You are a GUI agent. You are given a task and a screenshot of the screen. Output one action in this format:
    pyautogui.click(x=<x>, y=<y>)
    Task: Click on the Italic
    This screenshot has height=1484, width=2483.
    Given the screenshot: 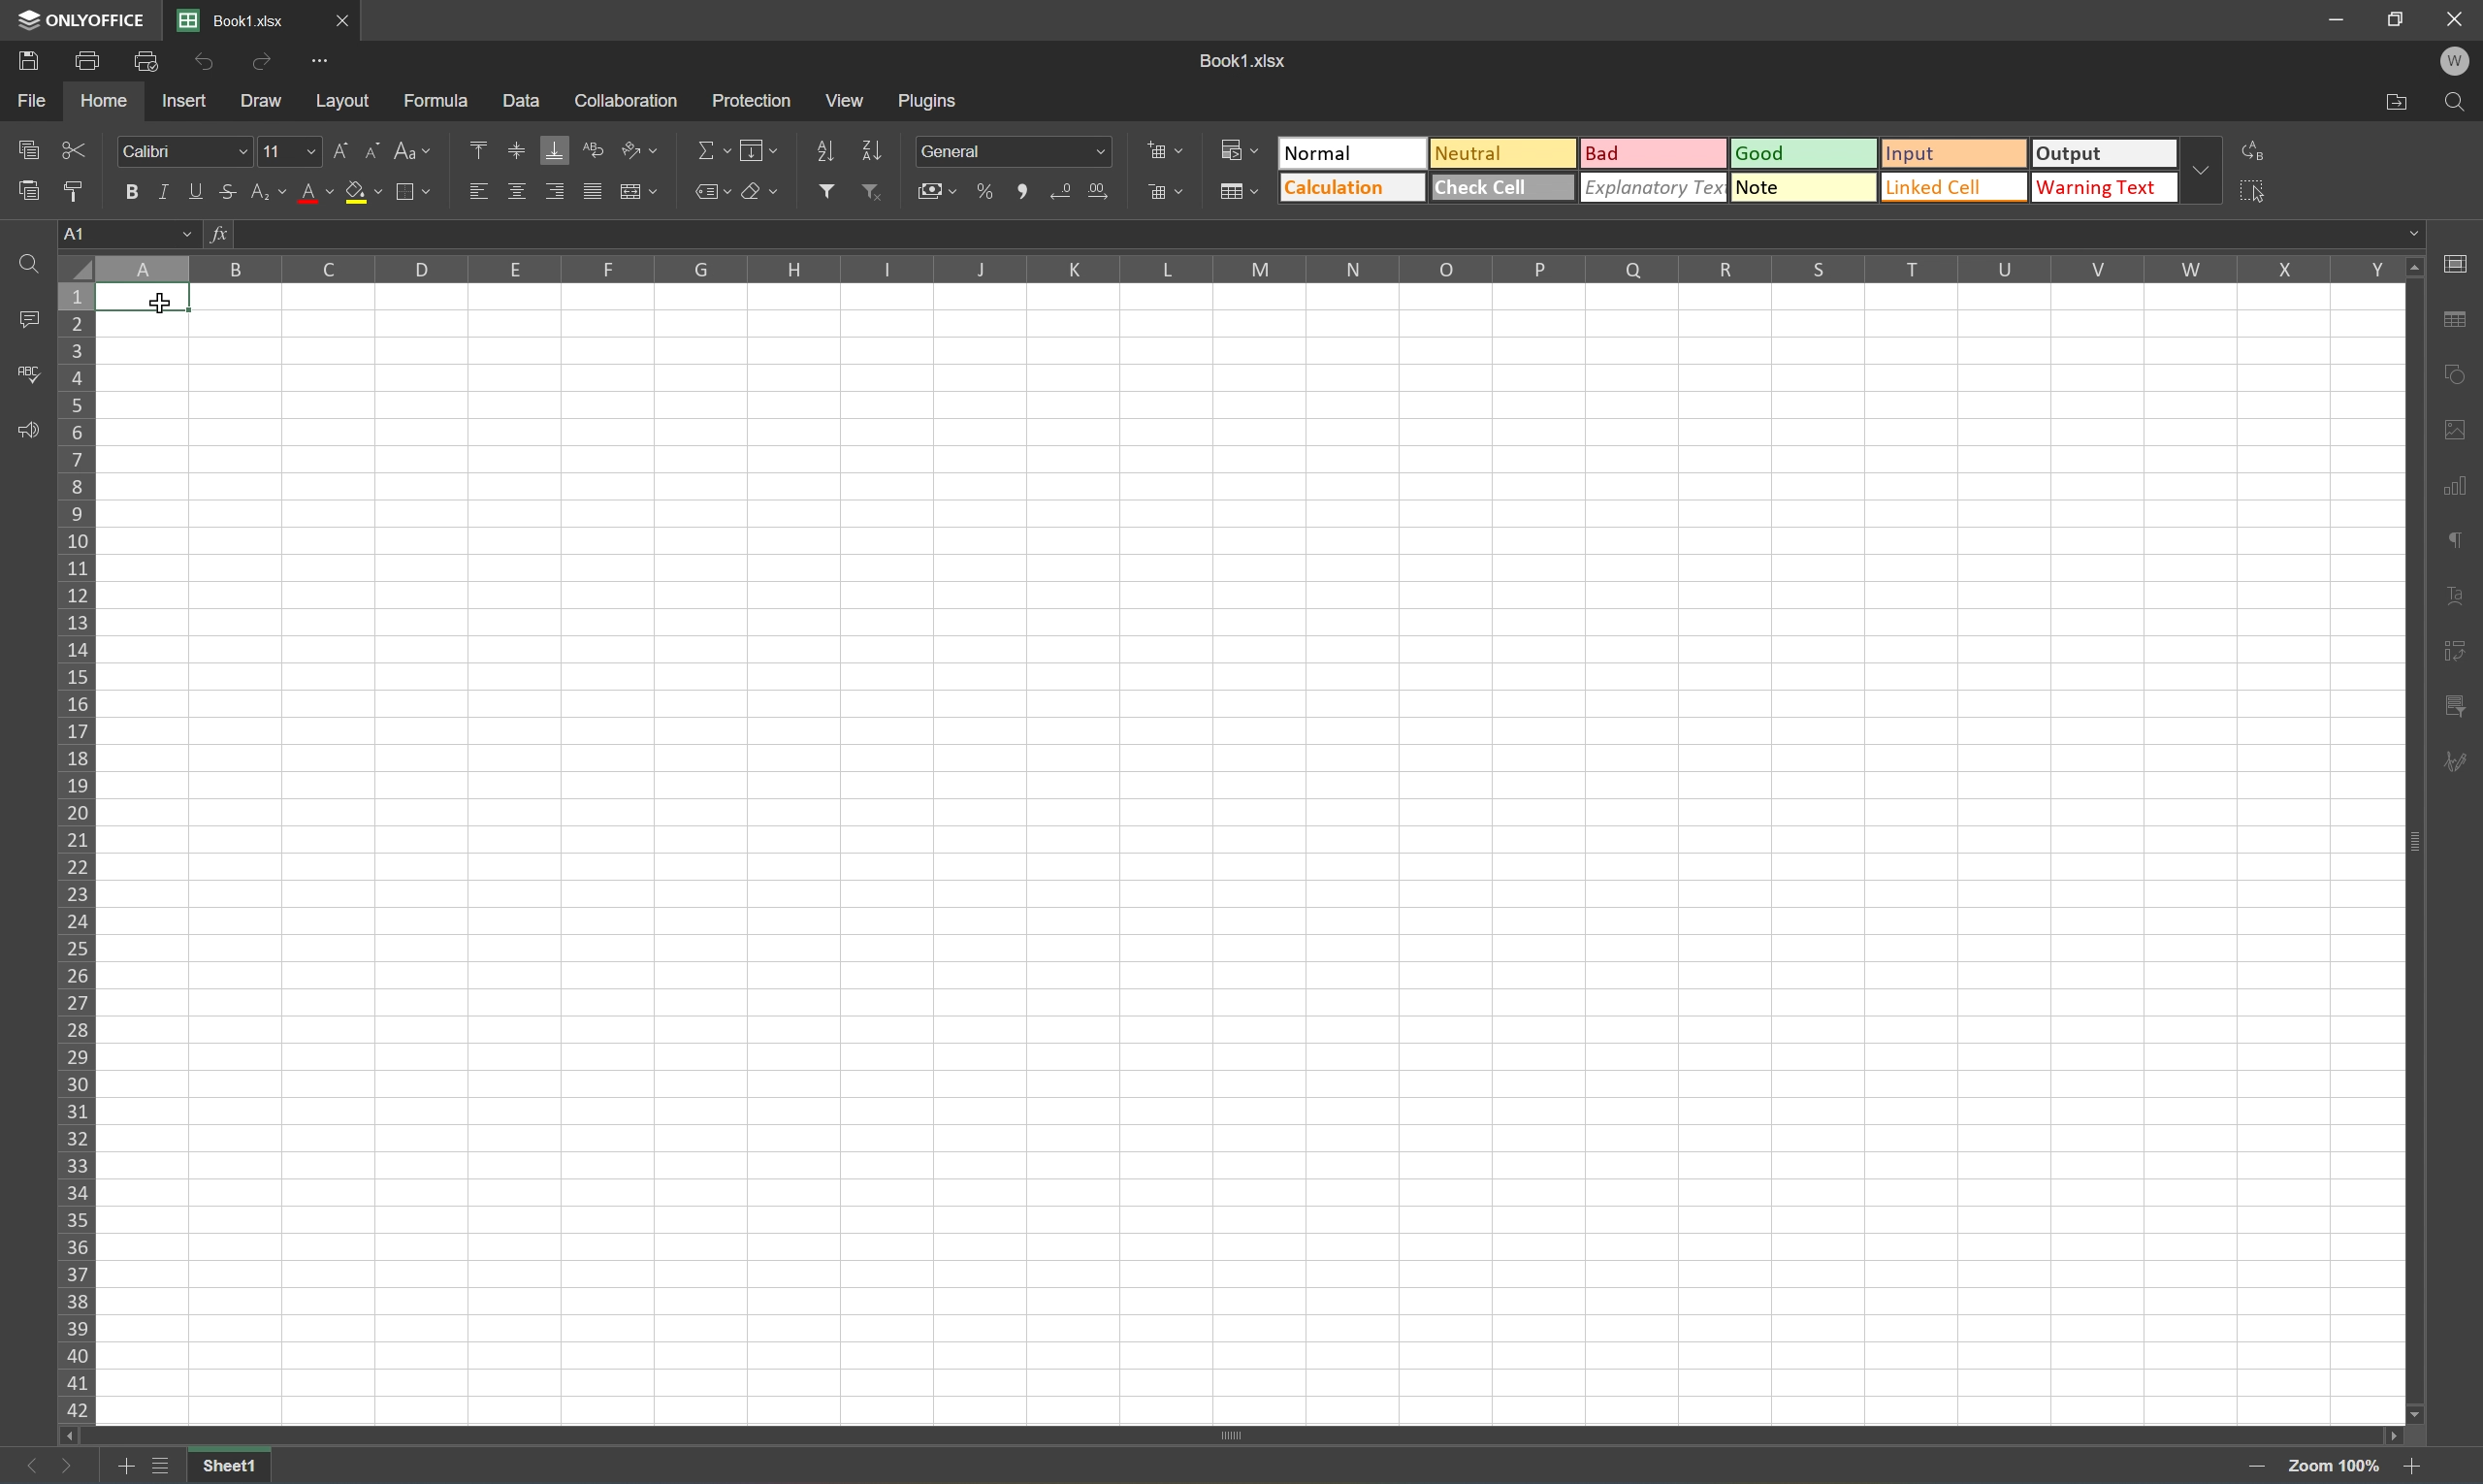 What is the action you would take?
    pyautogui.click(x=171, y=193)
    